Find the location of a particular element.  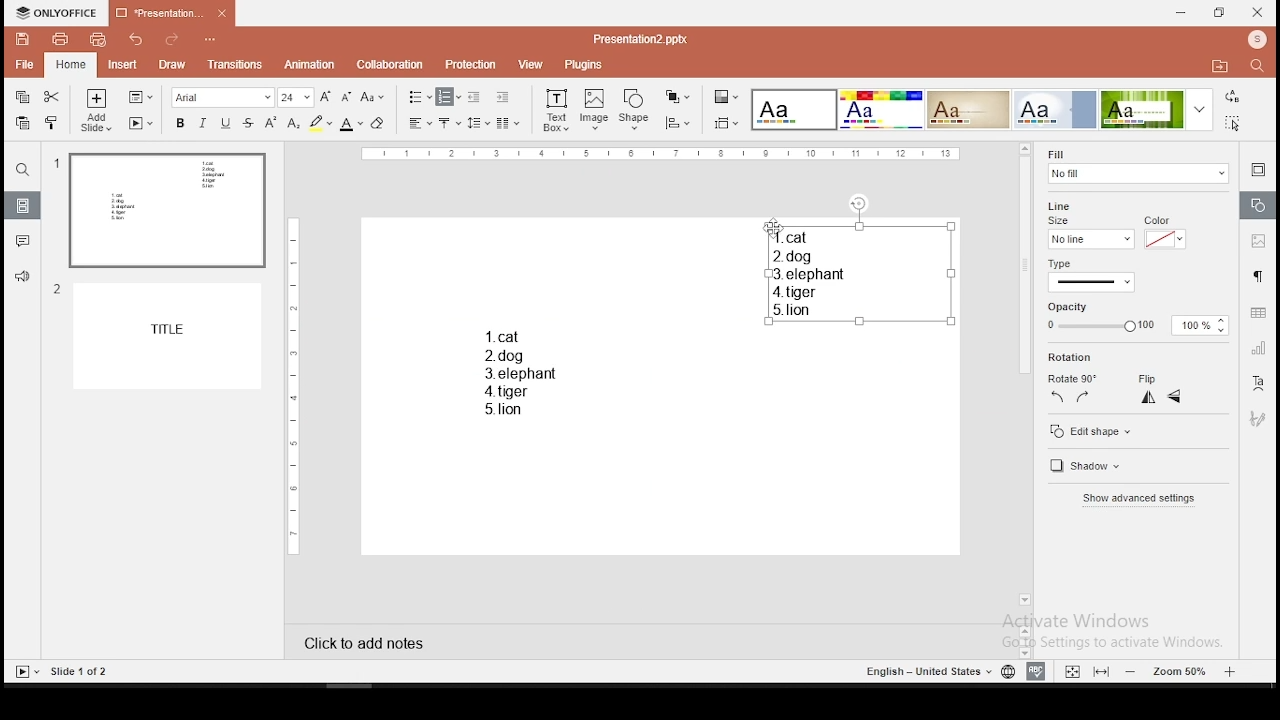

theme is located at coordinates (967, 110).